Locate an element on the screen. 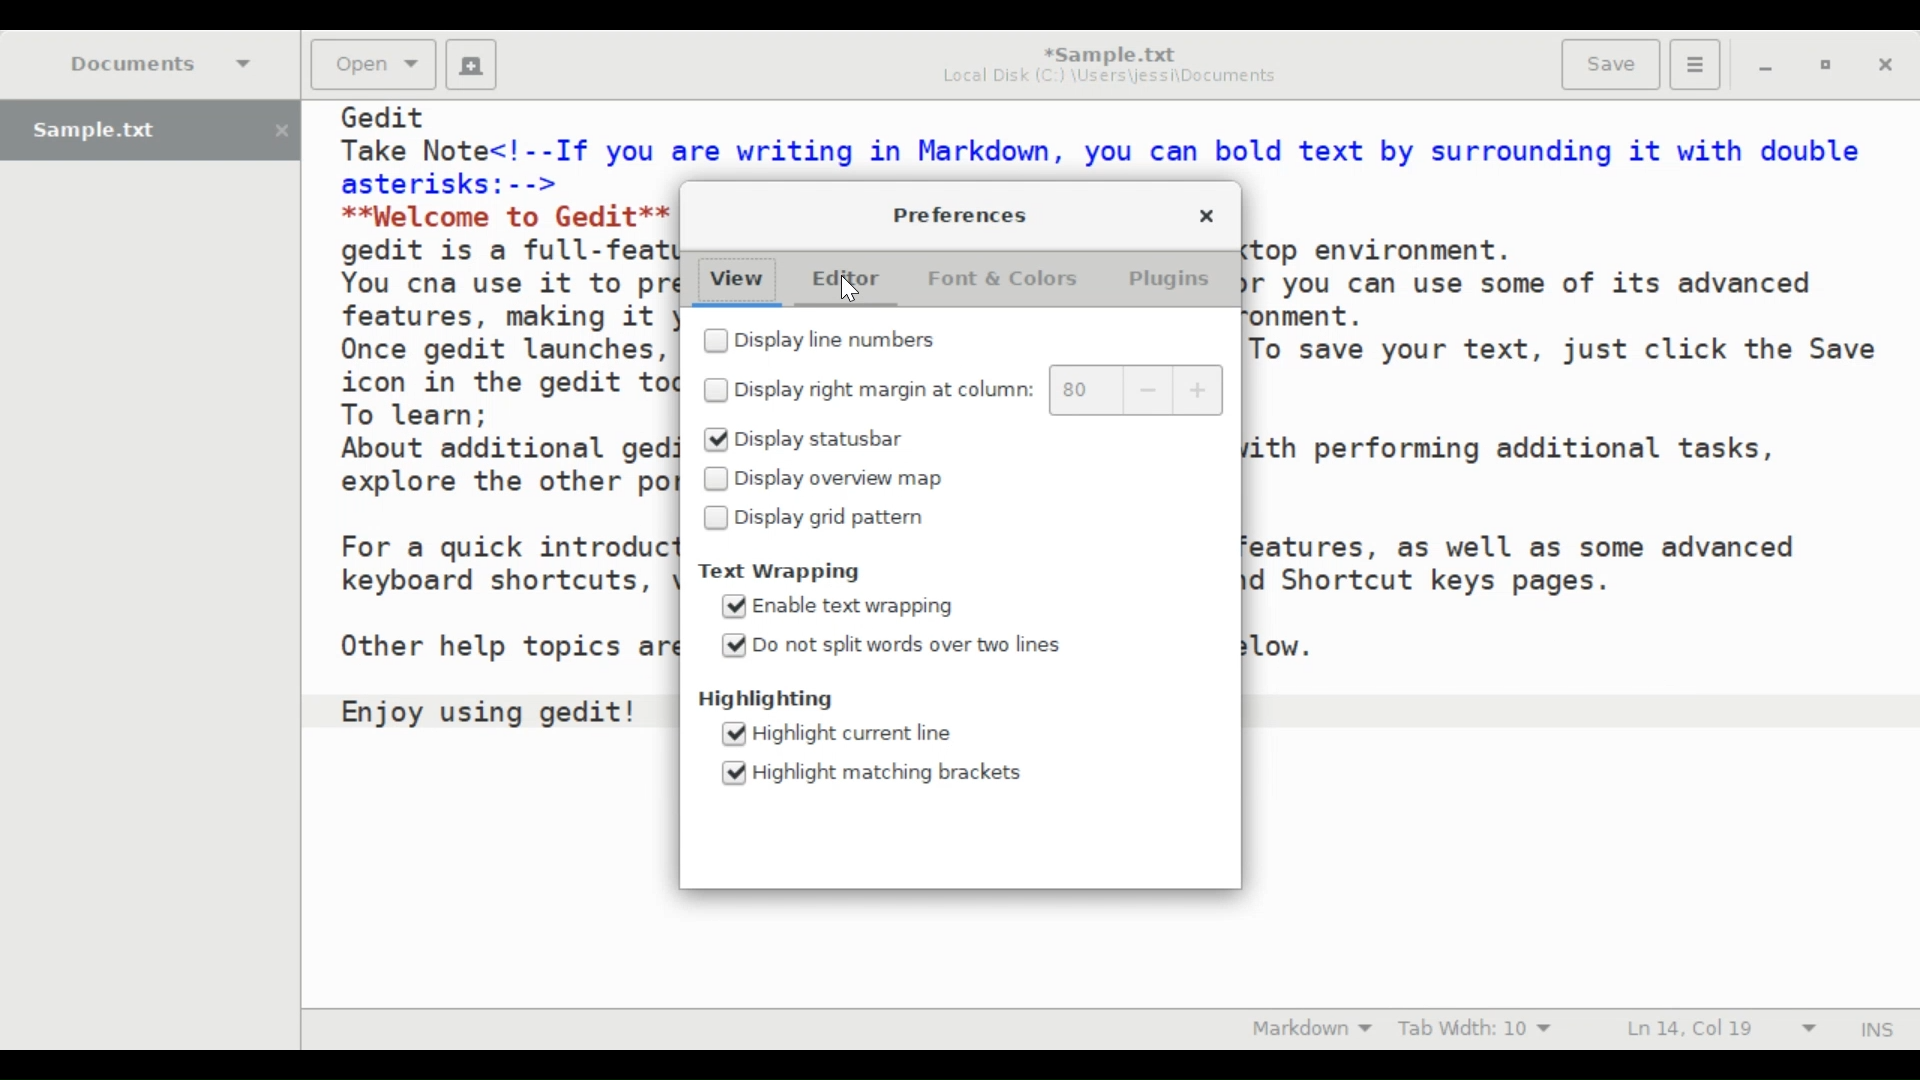  Sample.txt is located at coordinates (150, 131).